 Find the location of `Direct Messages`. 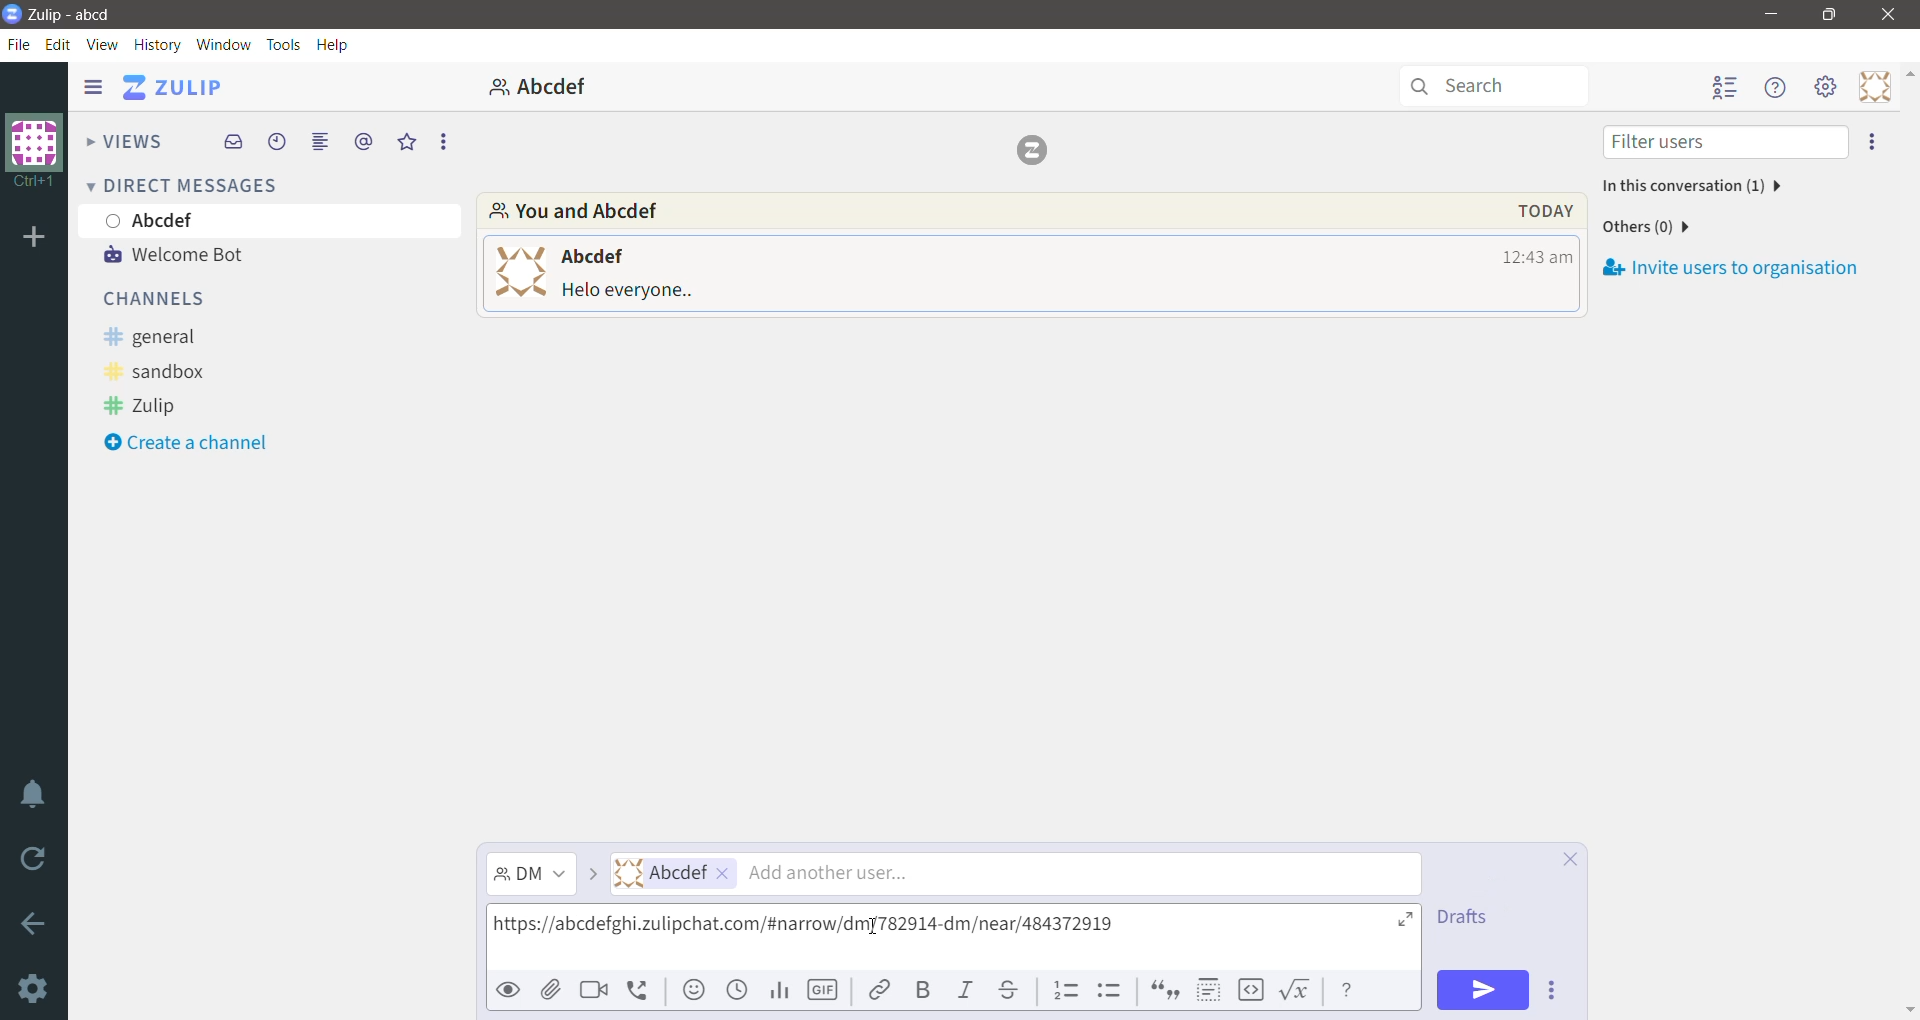

Direct Messages is located at coordinates (187, 185).